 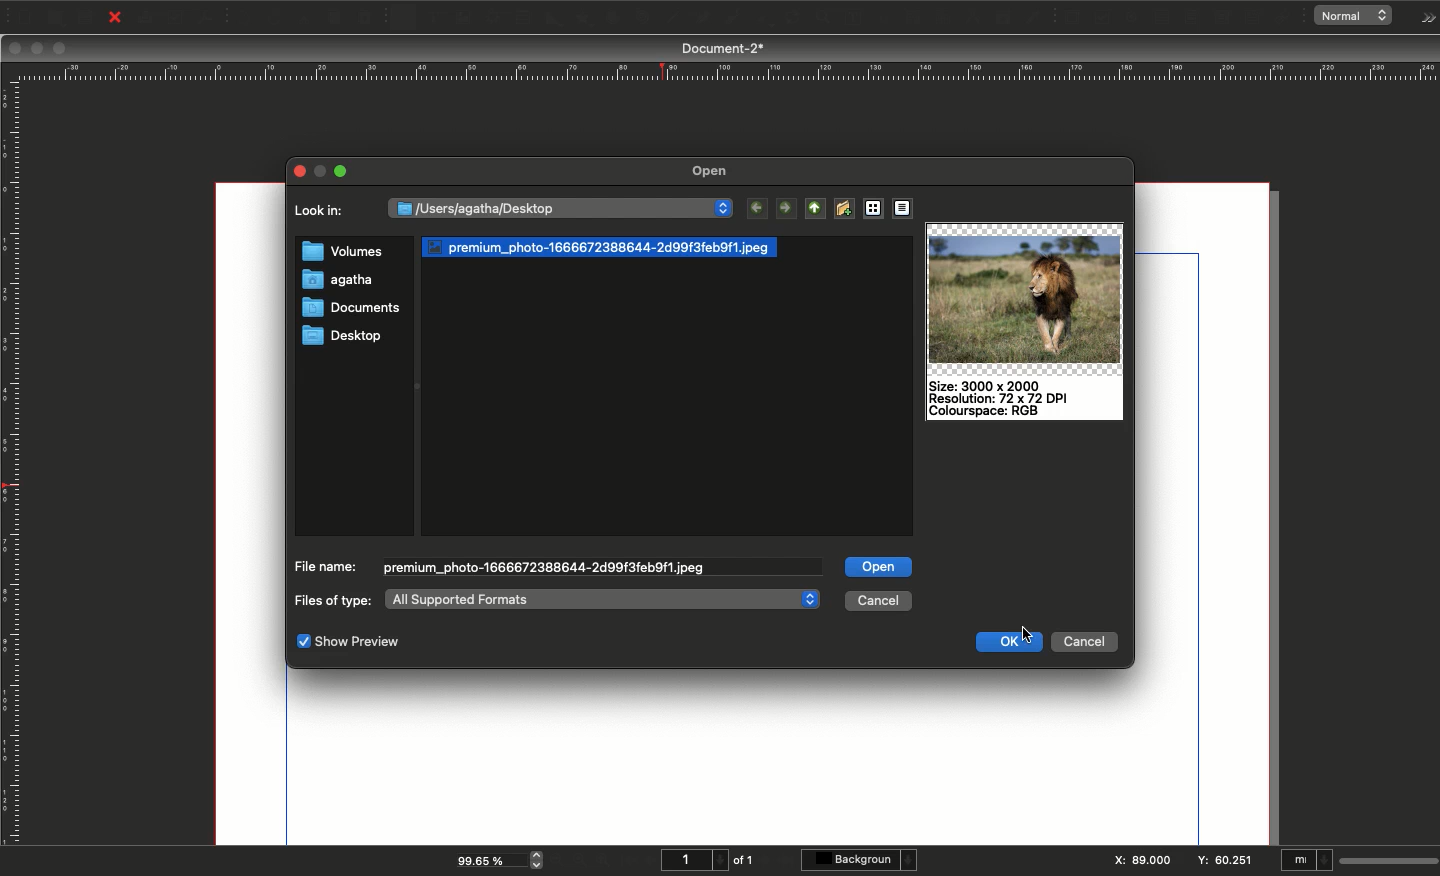 I want to click on Documents, so click(x=344, y=311).